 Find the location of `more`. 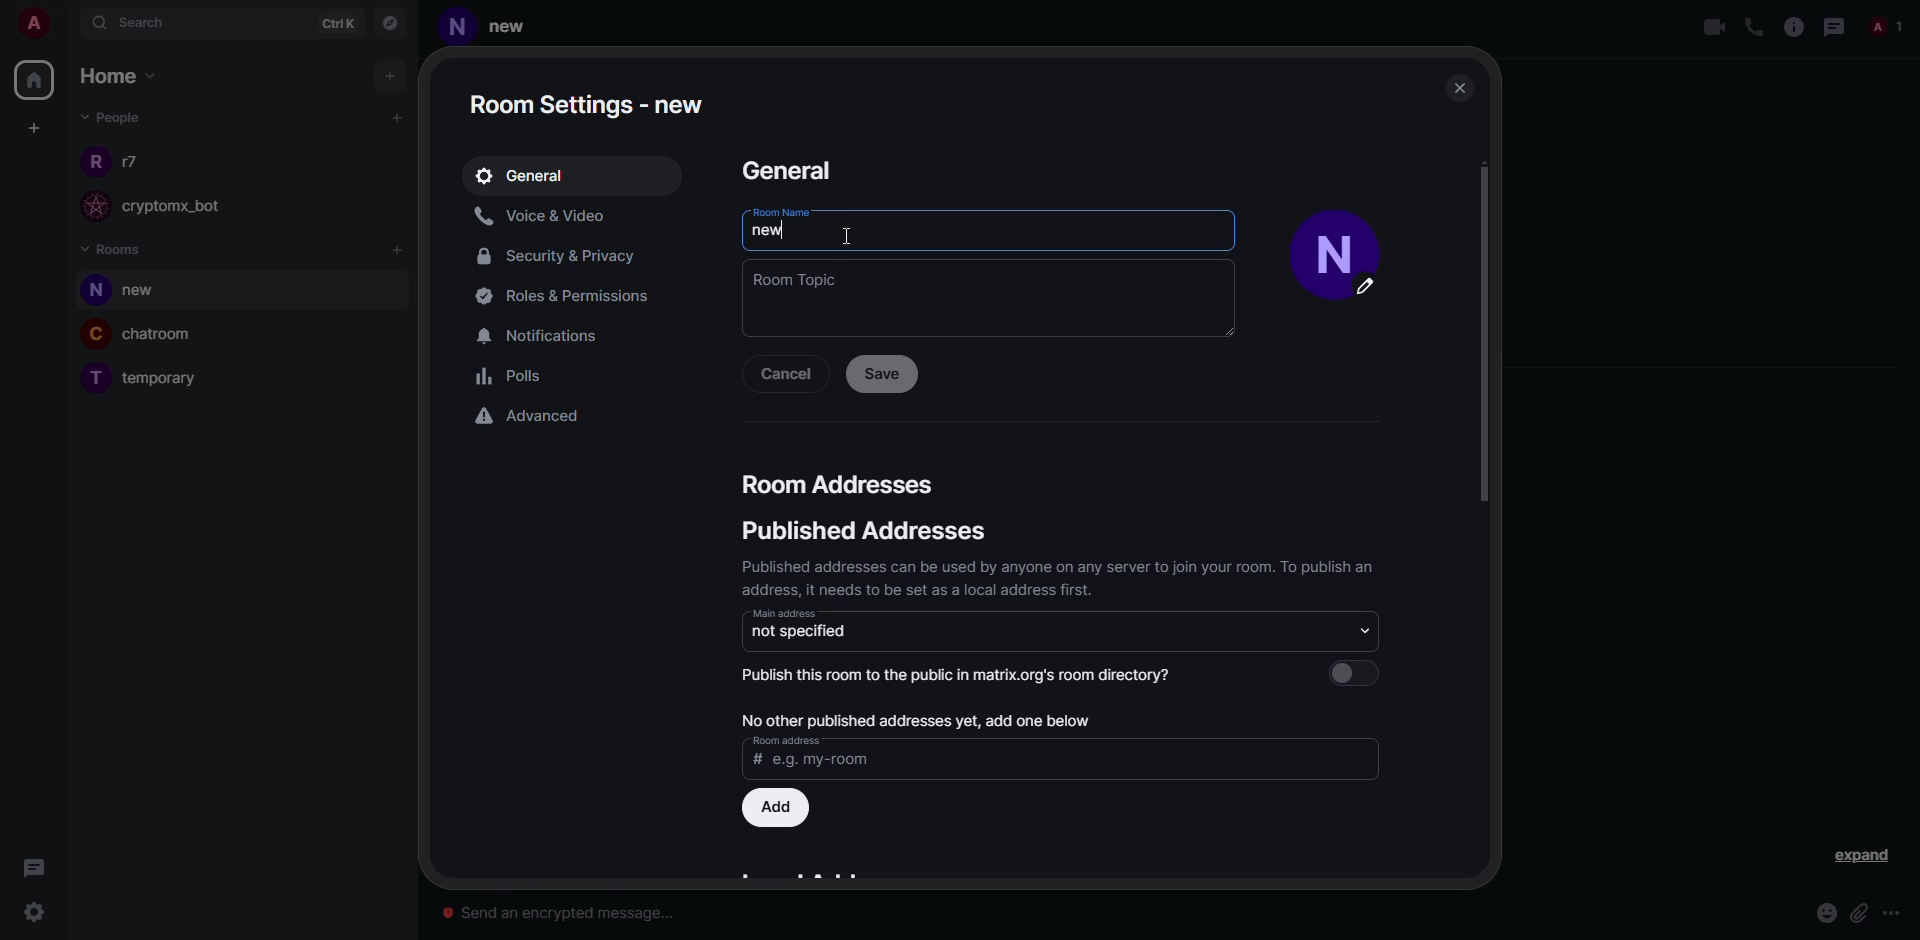

more is located at coordinates (1894, 914).